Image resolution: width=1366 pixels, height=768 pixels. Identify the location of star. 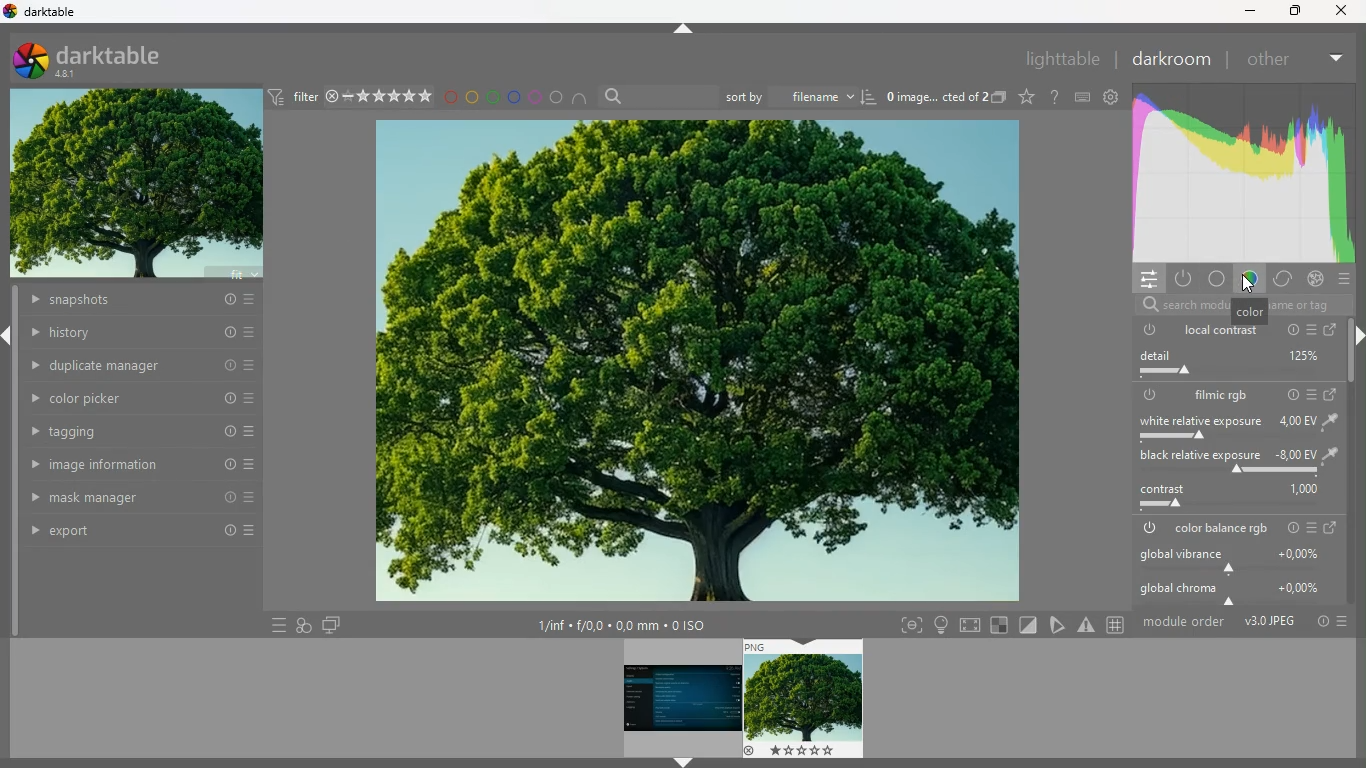
(1027, 97).